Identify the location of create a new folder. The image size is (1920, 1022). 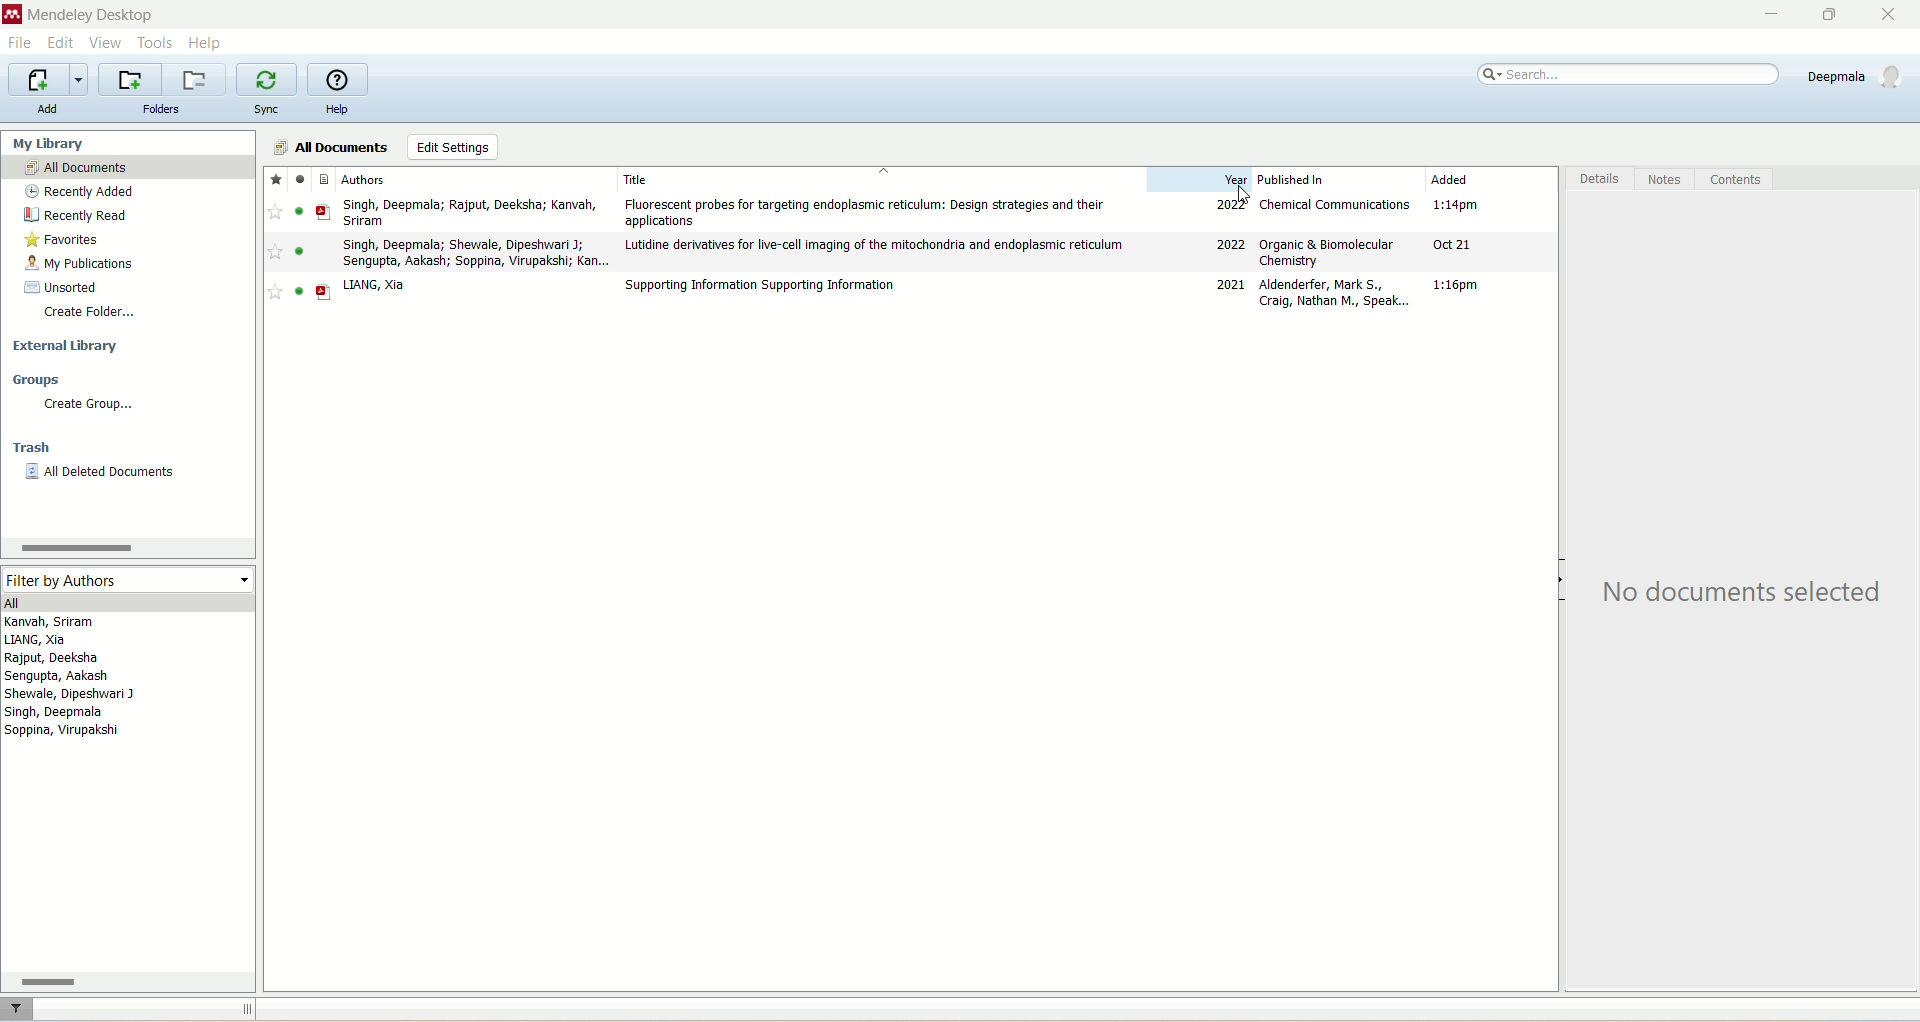
(127, 80).